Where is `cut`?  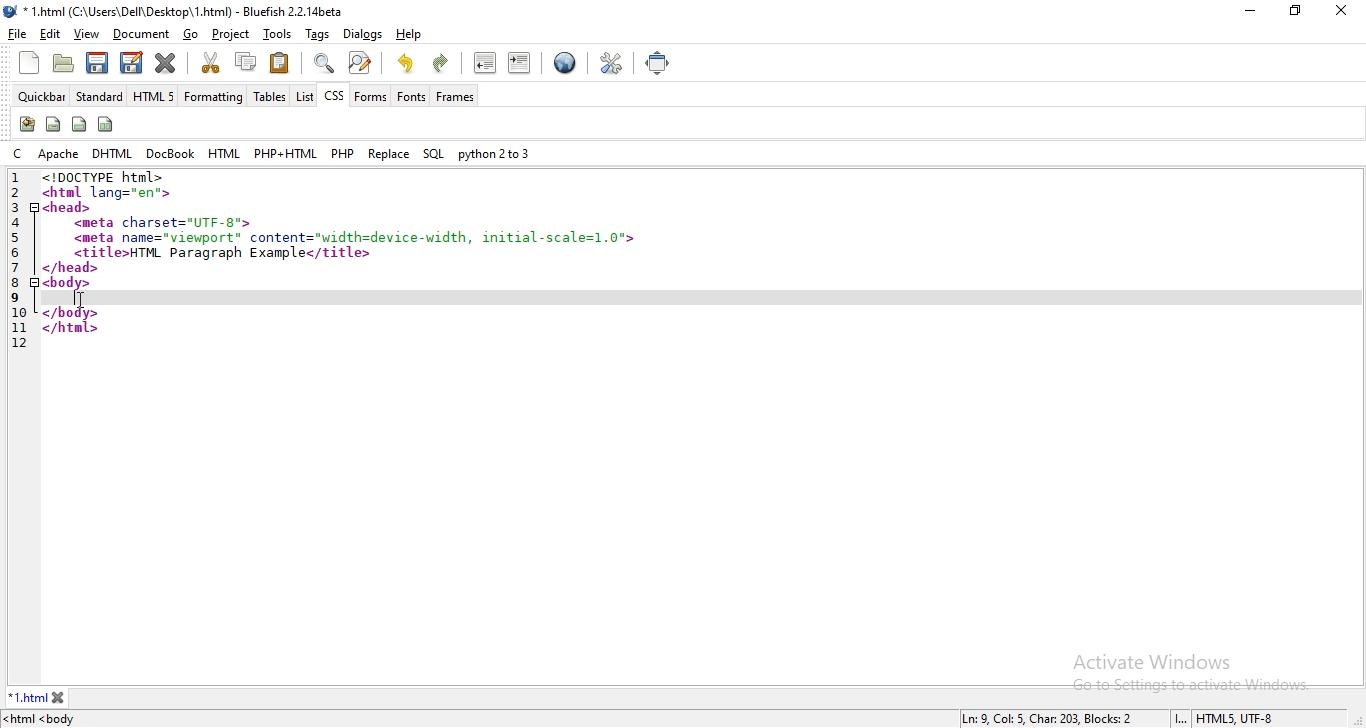
cut is located at coordinates (211, 62).